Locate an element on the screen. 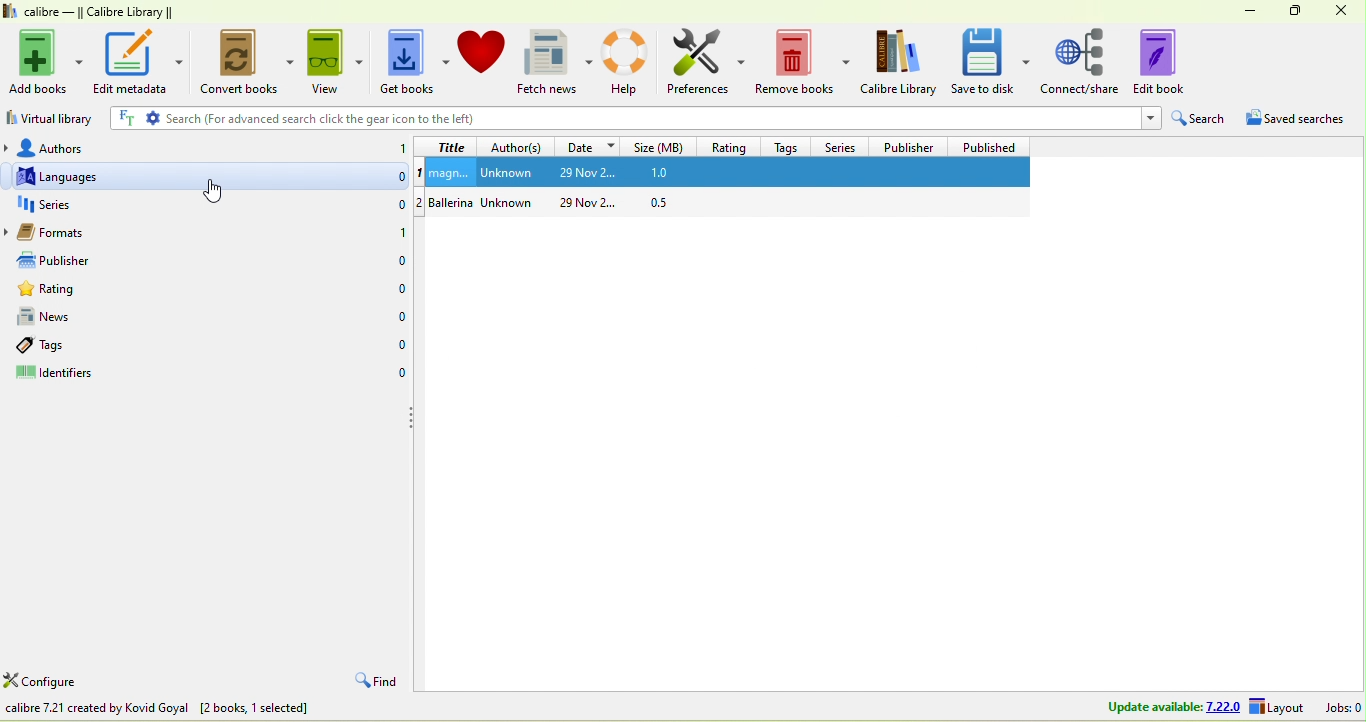 The width and height of the screenshot is (1366, 722). close is located at coordinates (1343, 13).